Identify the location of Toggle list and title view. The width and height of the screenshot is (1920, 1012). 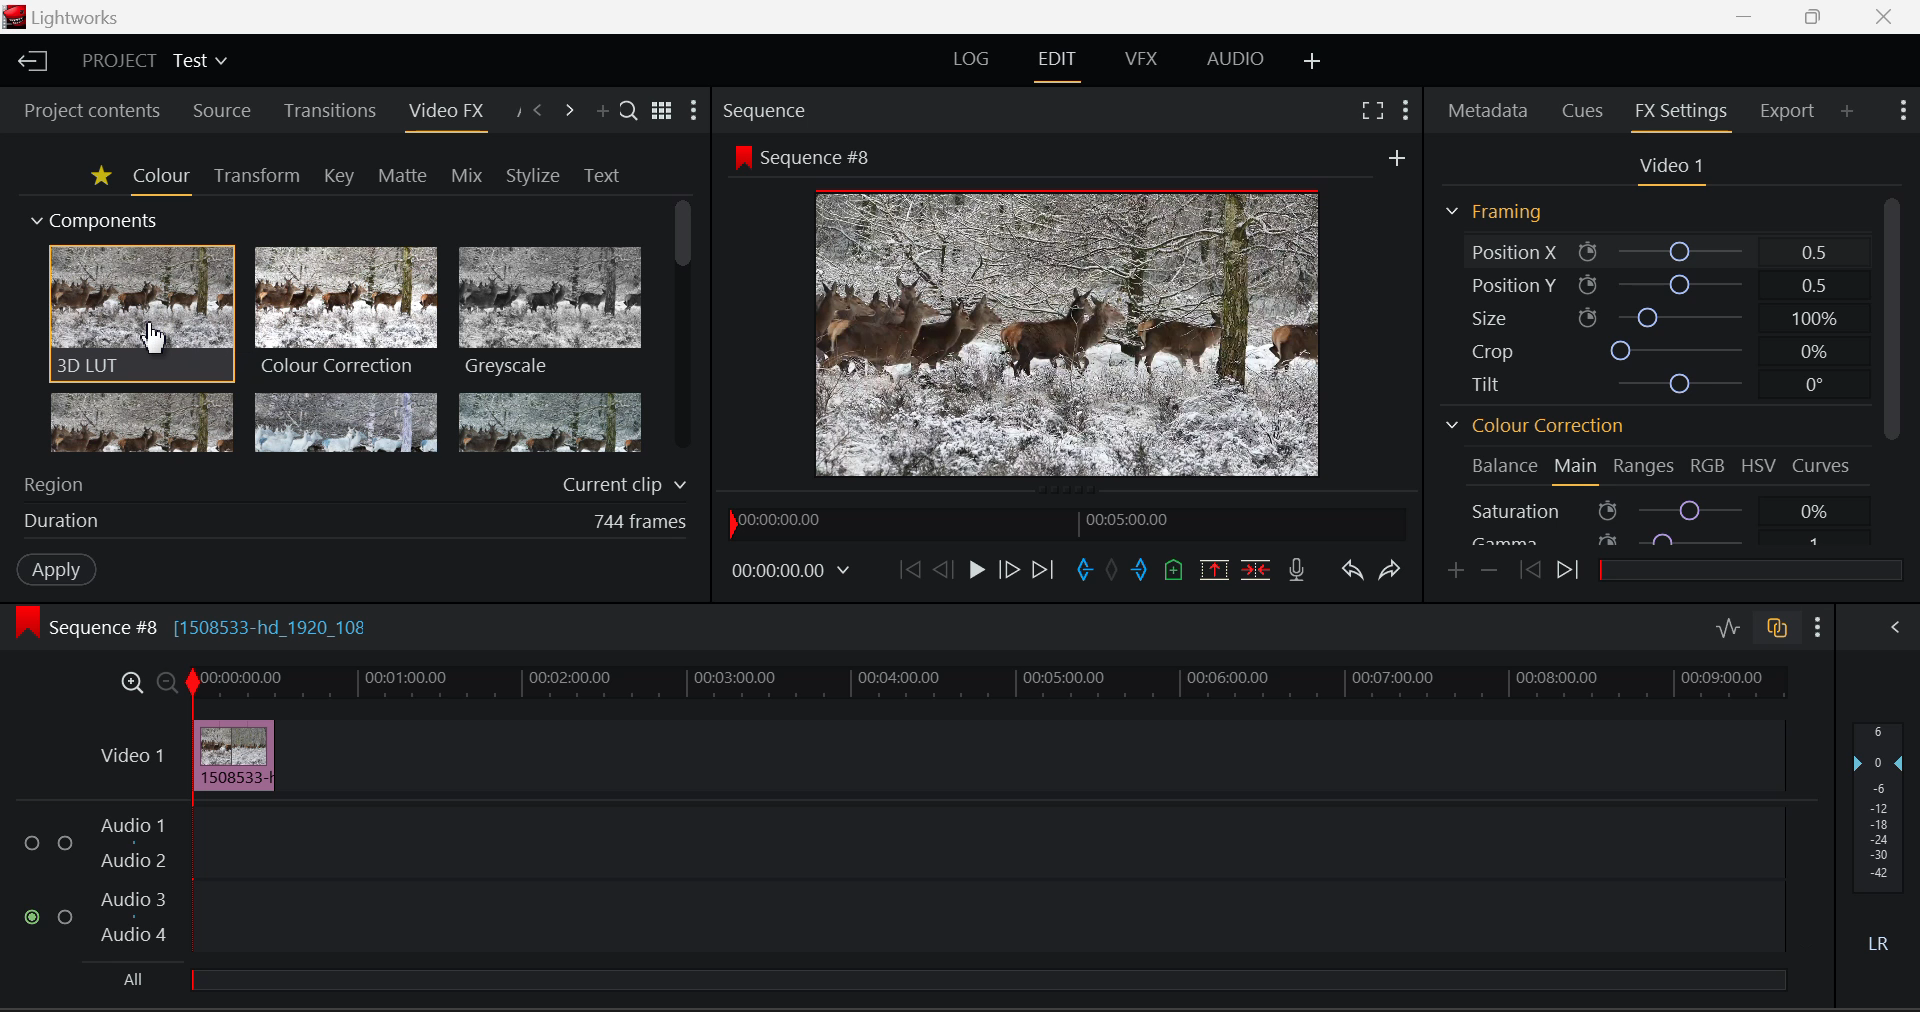
(661, 108).